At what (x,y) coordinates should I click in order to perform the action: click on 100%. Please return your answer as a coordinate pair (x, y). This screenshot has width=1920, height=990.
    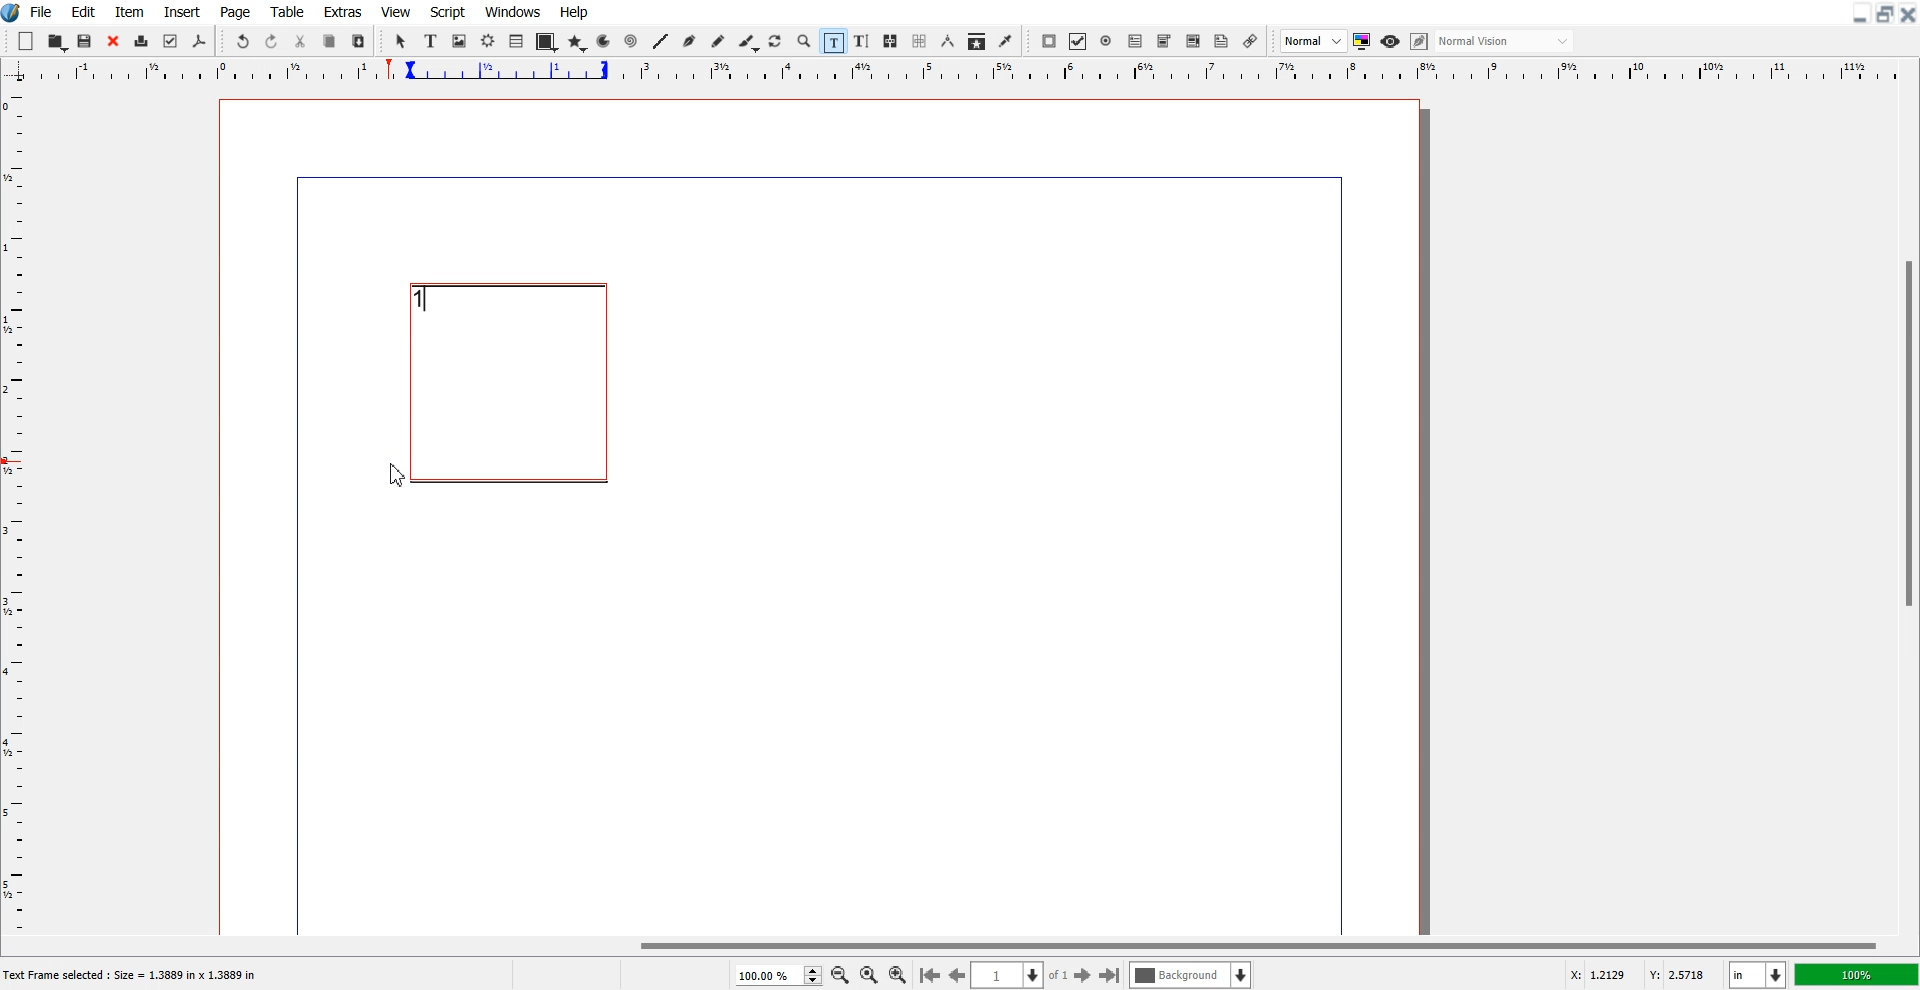
    Looking at the image, I should click on (1858, 974).